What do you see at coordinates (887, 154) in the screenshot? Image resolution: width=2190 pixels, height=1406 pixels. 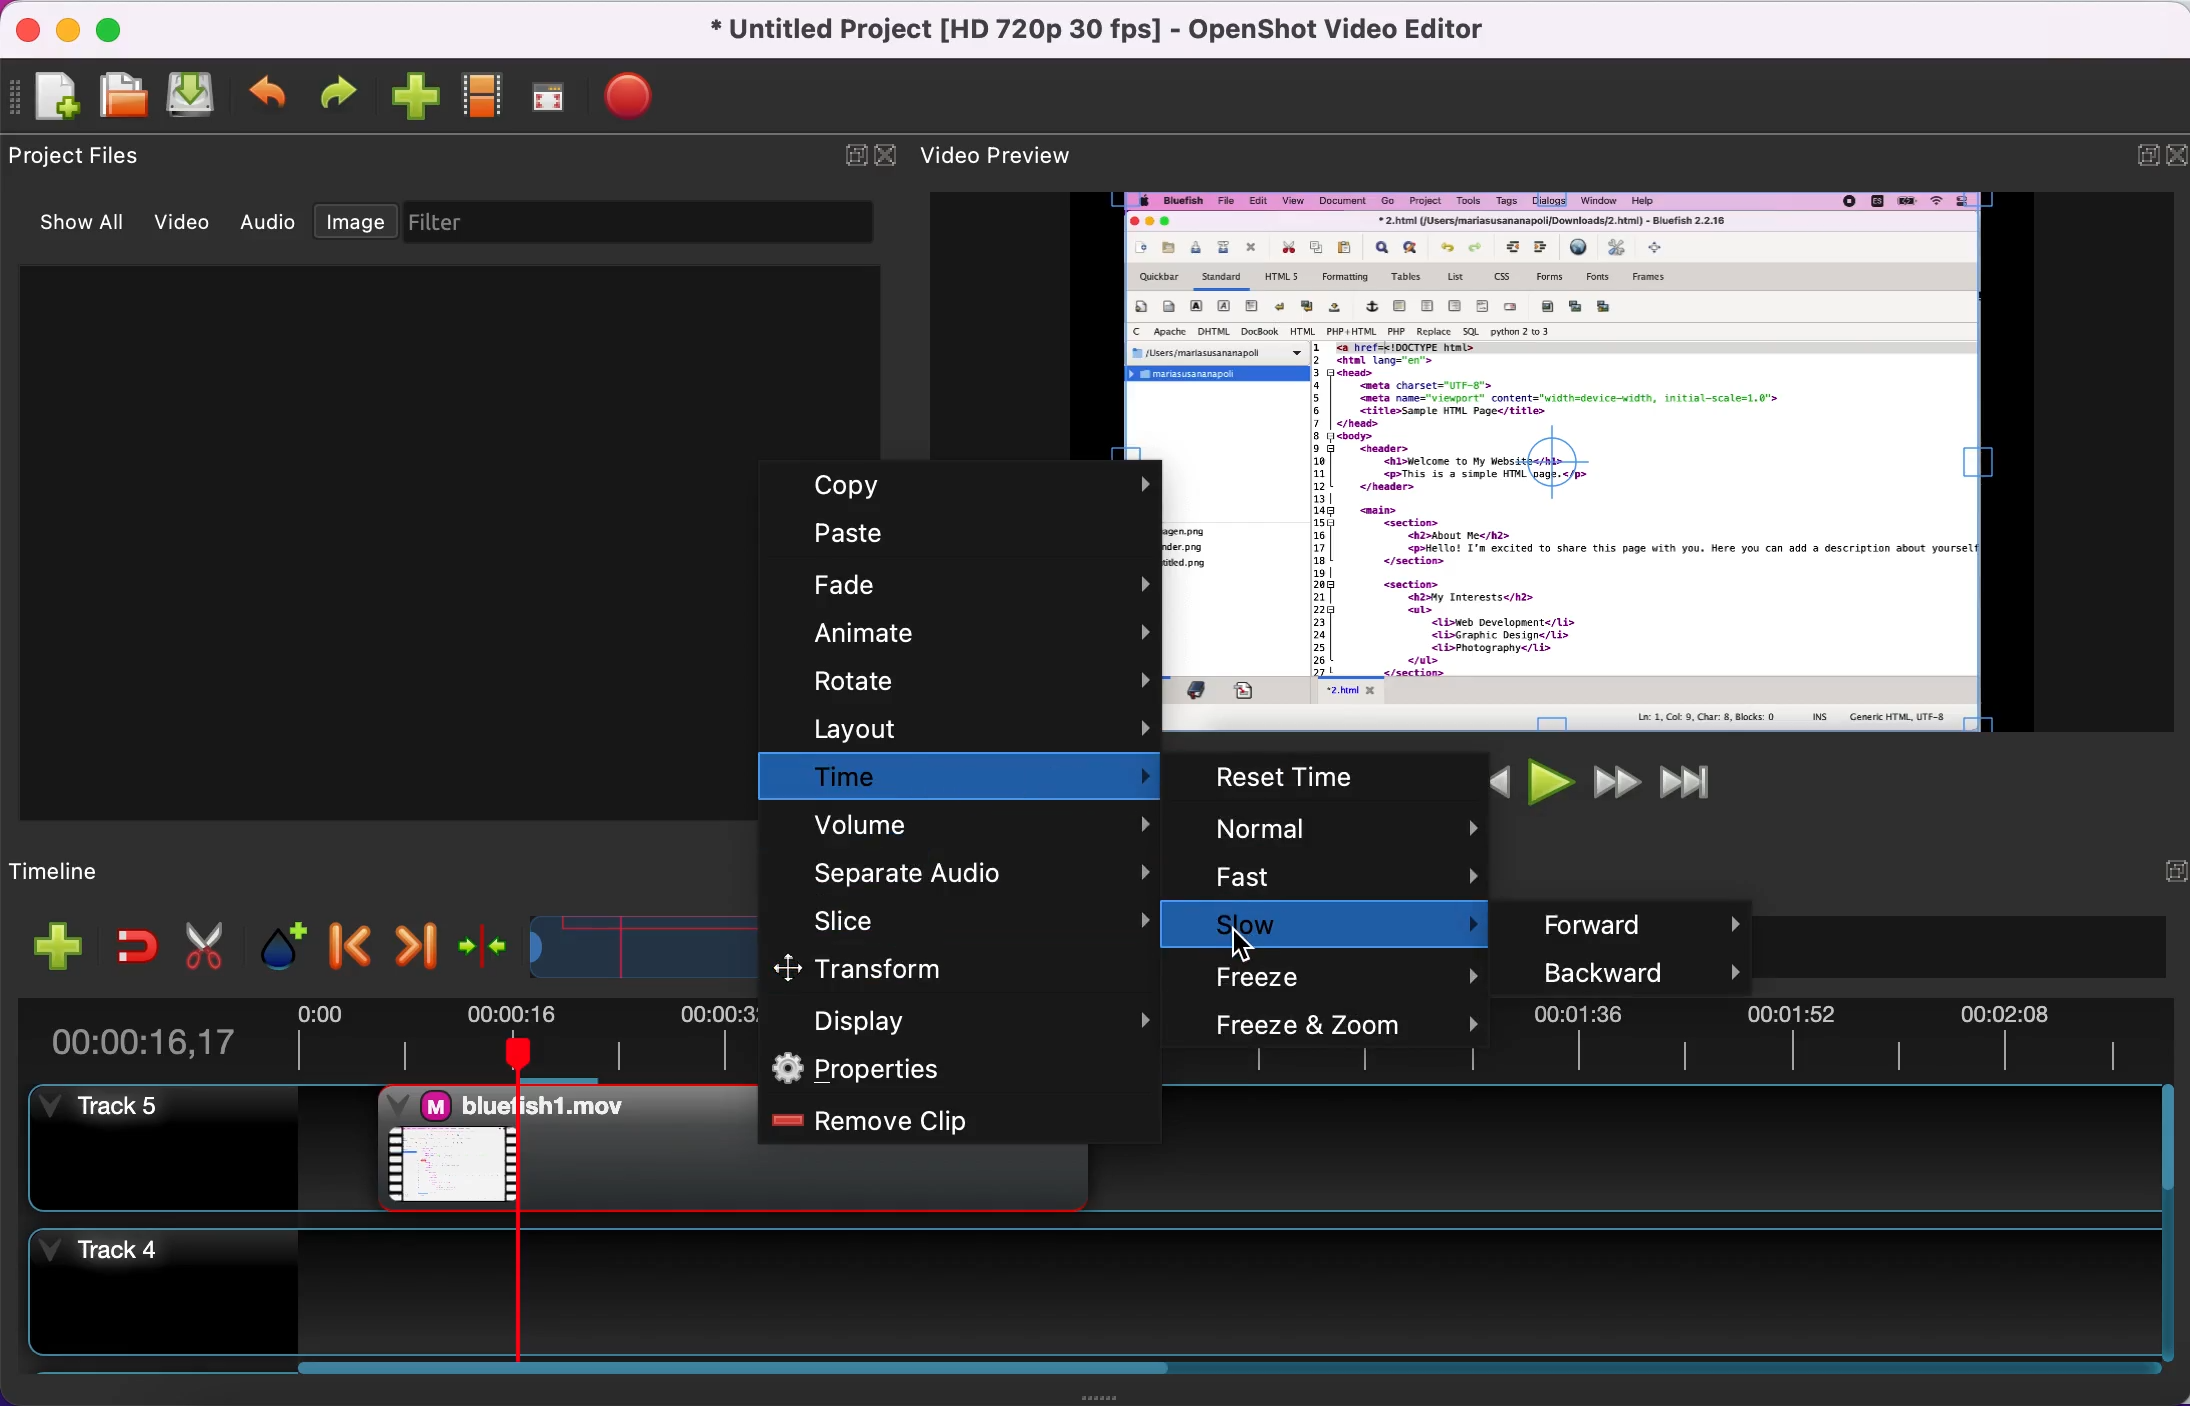 I see `close` at bounding box center [887, 154].